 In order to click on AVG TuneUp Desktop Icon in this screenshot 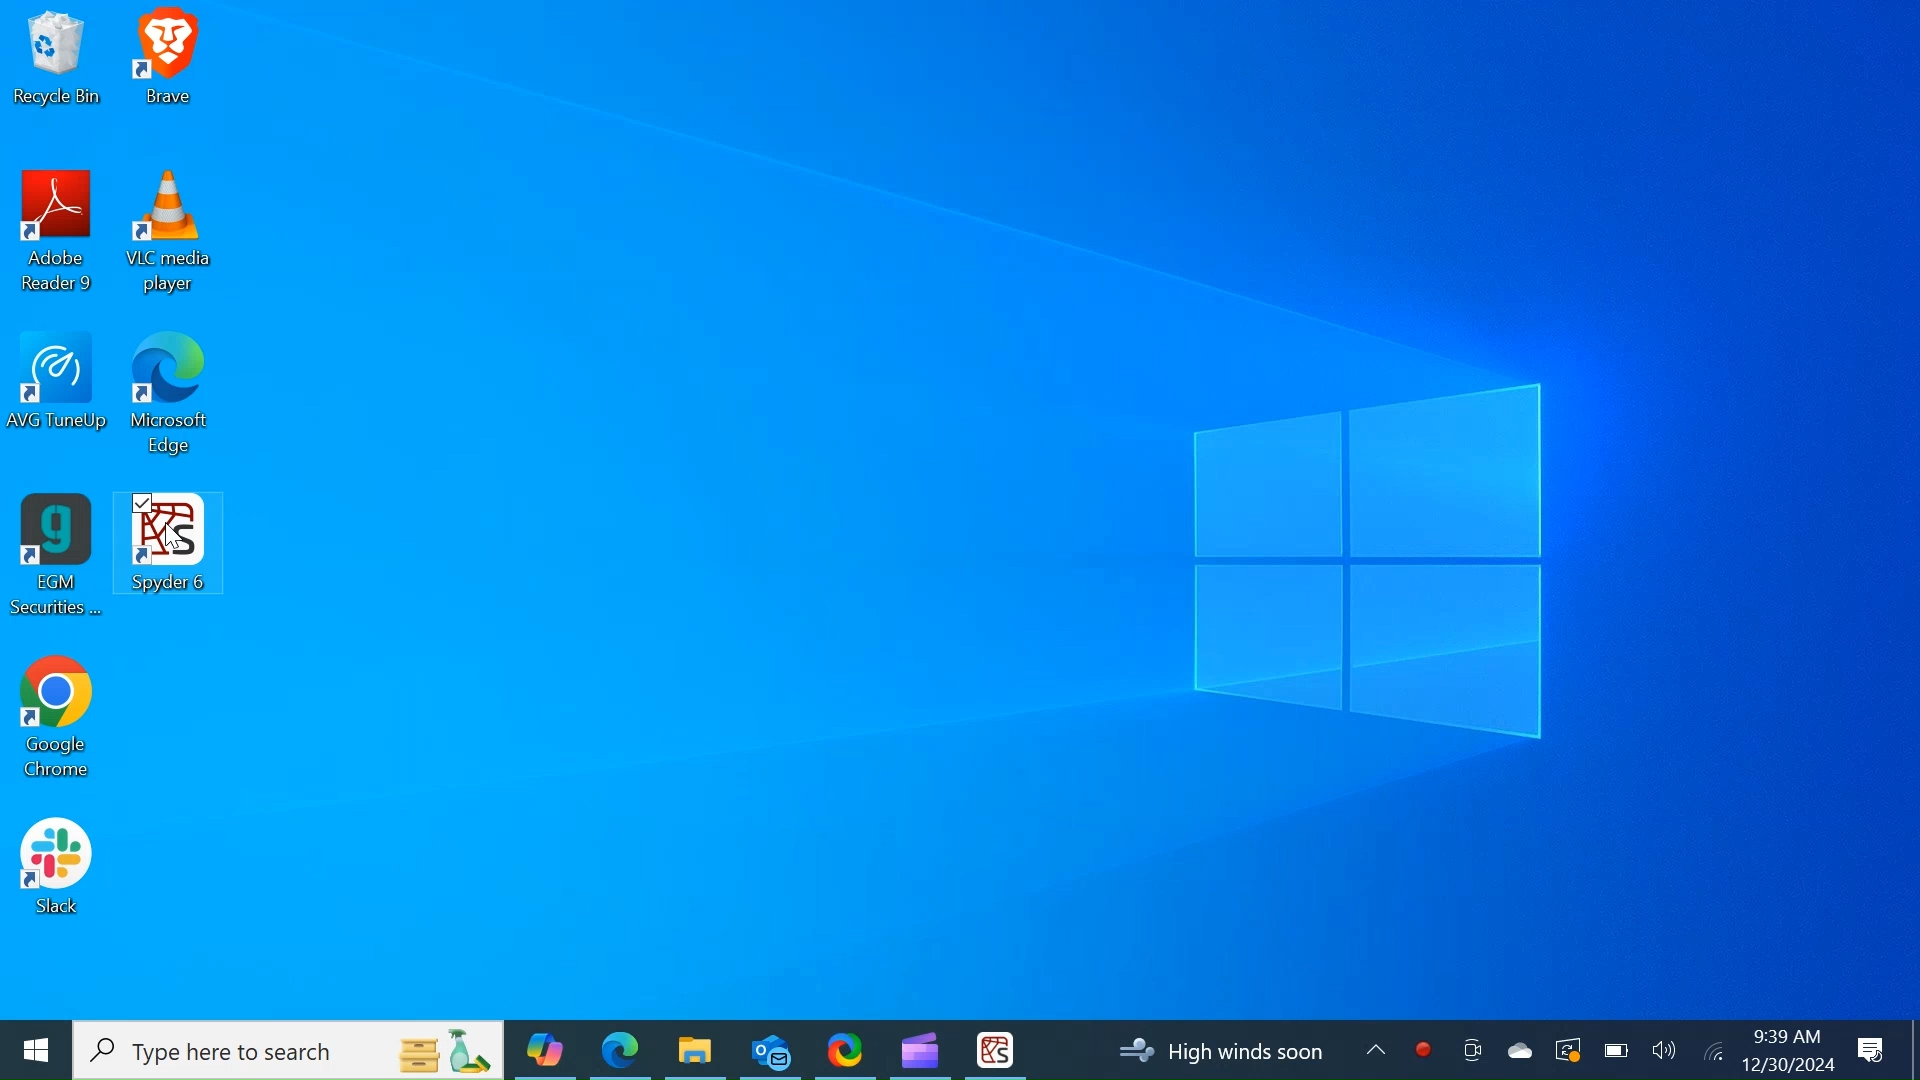, I will do `click(61, 399)`.